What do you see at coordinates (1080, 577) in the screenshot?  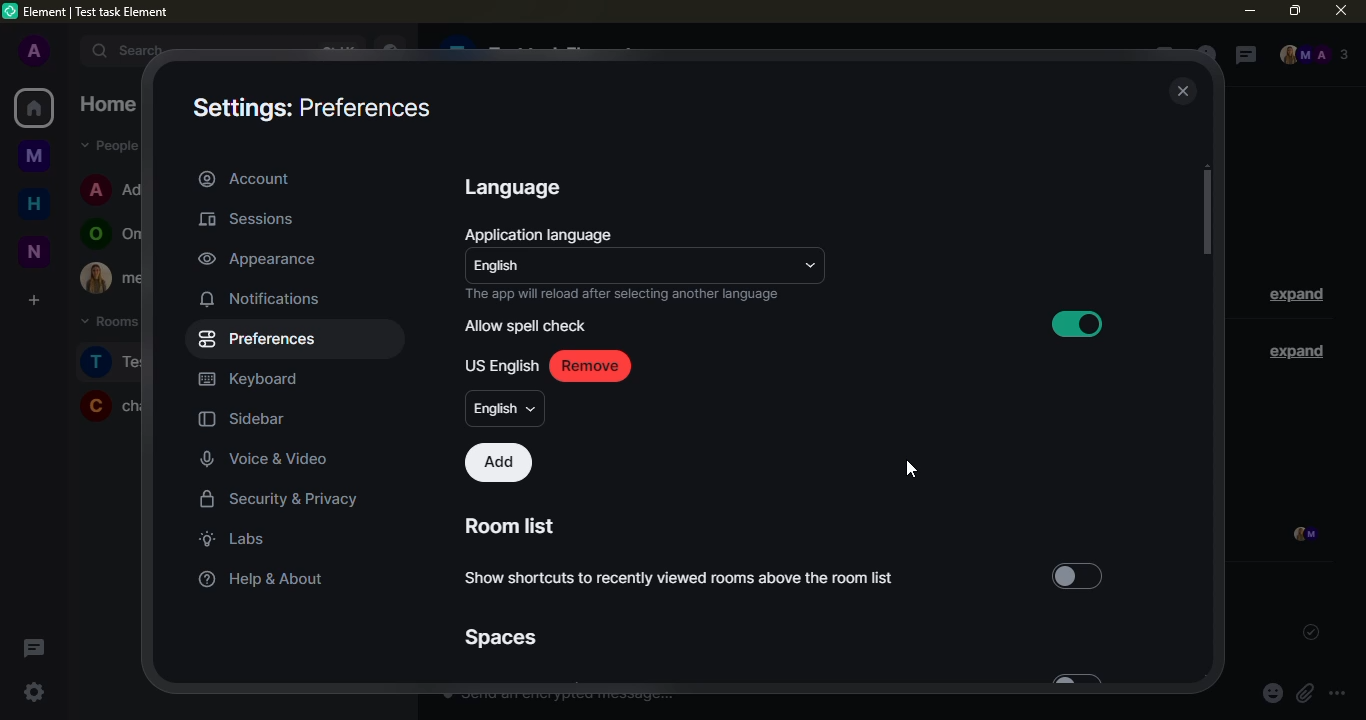 I see `select` at bounding box center [1080, 577].